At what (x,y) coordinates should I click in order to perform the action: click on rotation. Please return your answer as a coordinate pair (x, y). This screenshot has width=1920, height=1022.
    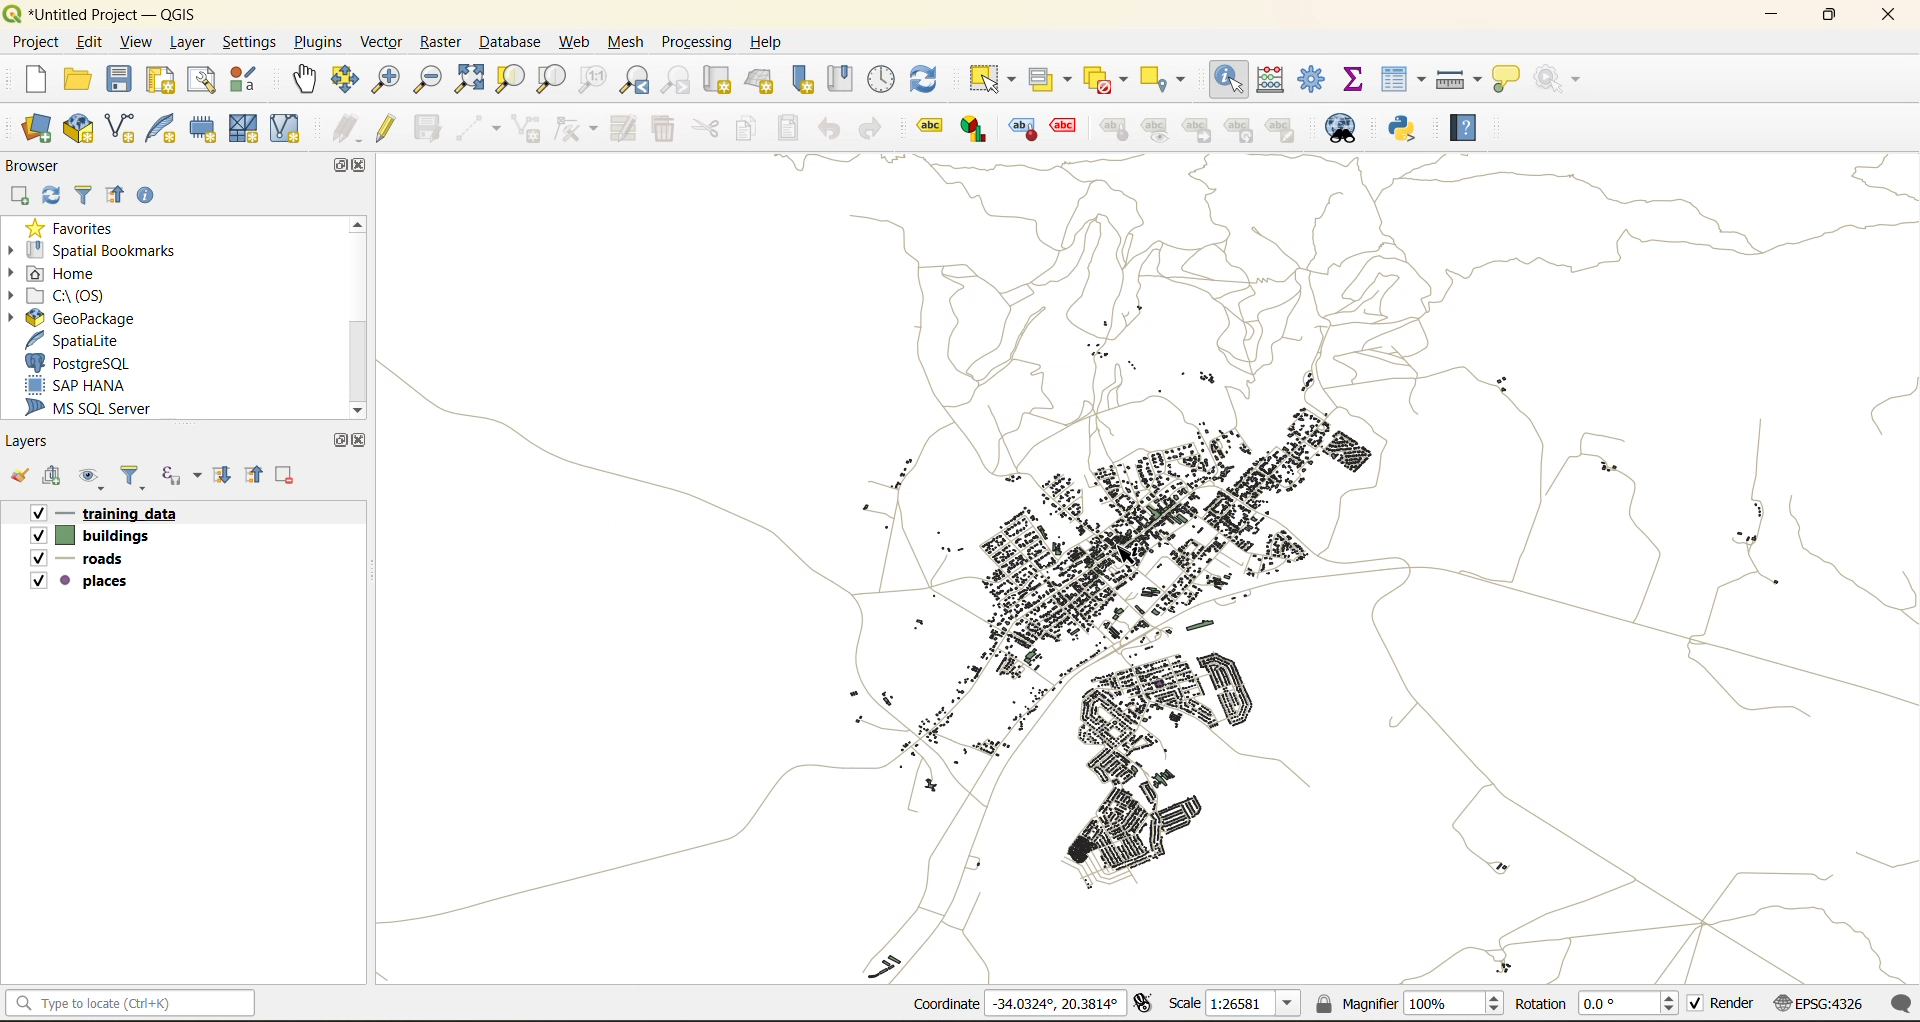
    Looking at the image, I should click on (1597, 1005).